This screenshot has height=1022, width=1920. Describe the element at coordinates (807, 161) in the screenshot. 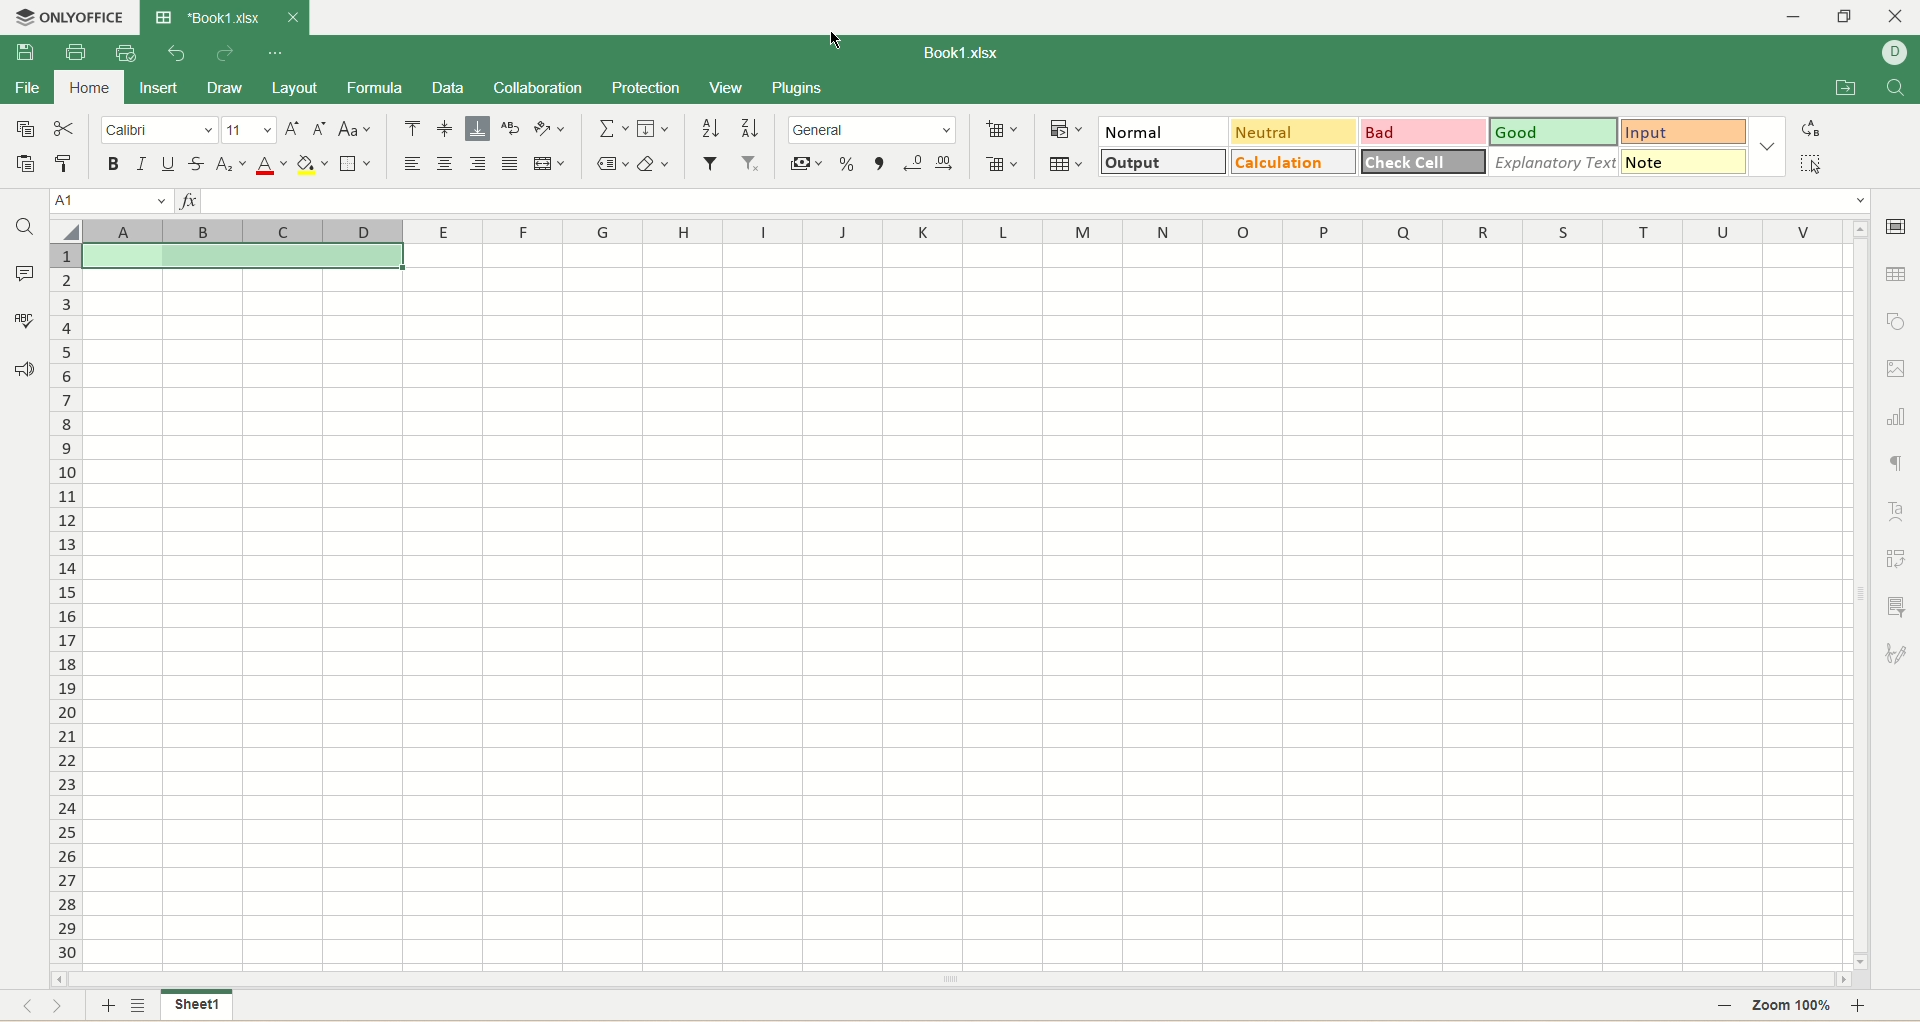

I see `currency format` at that location.